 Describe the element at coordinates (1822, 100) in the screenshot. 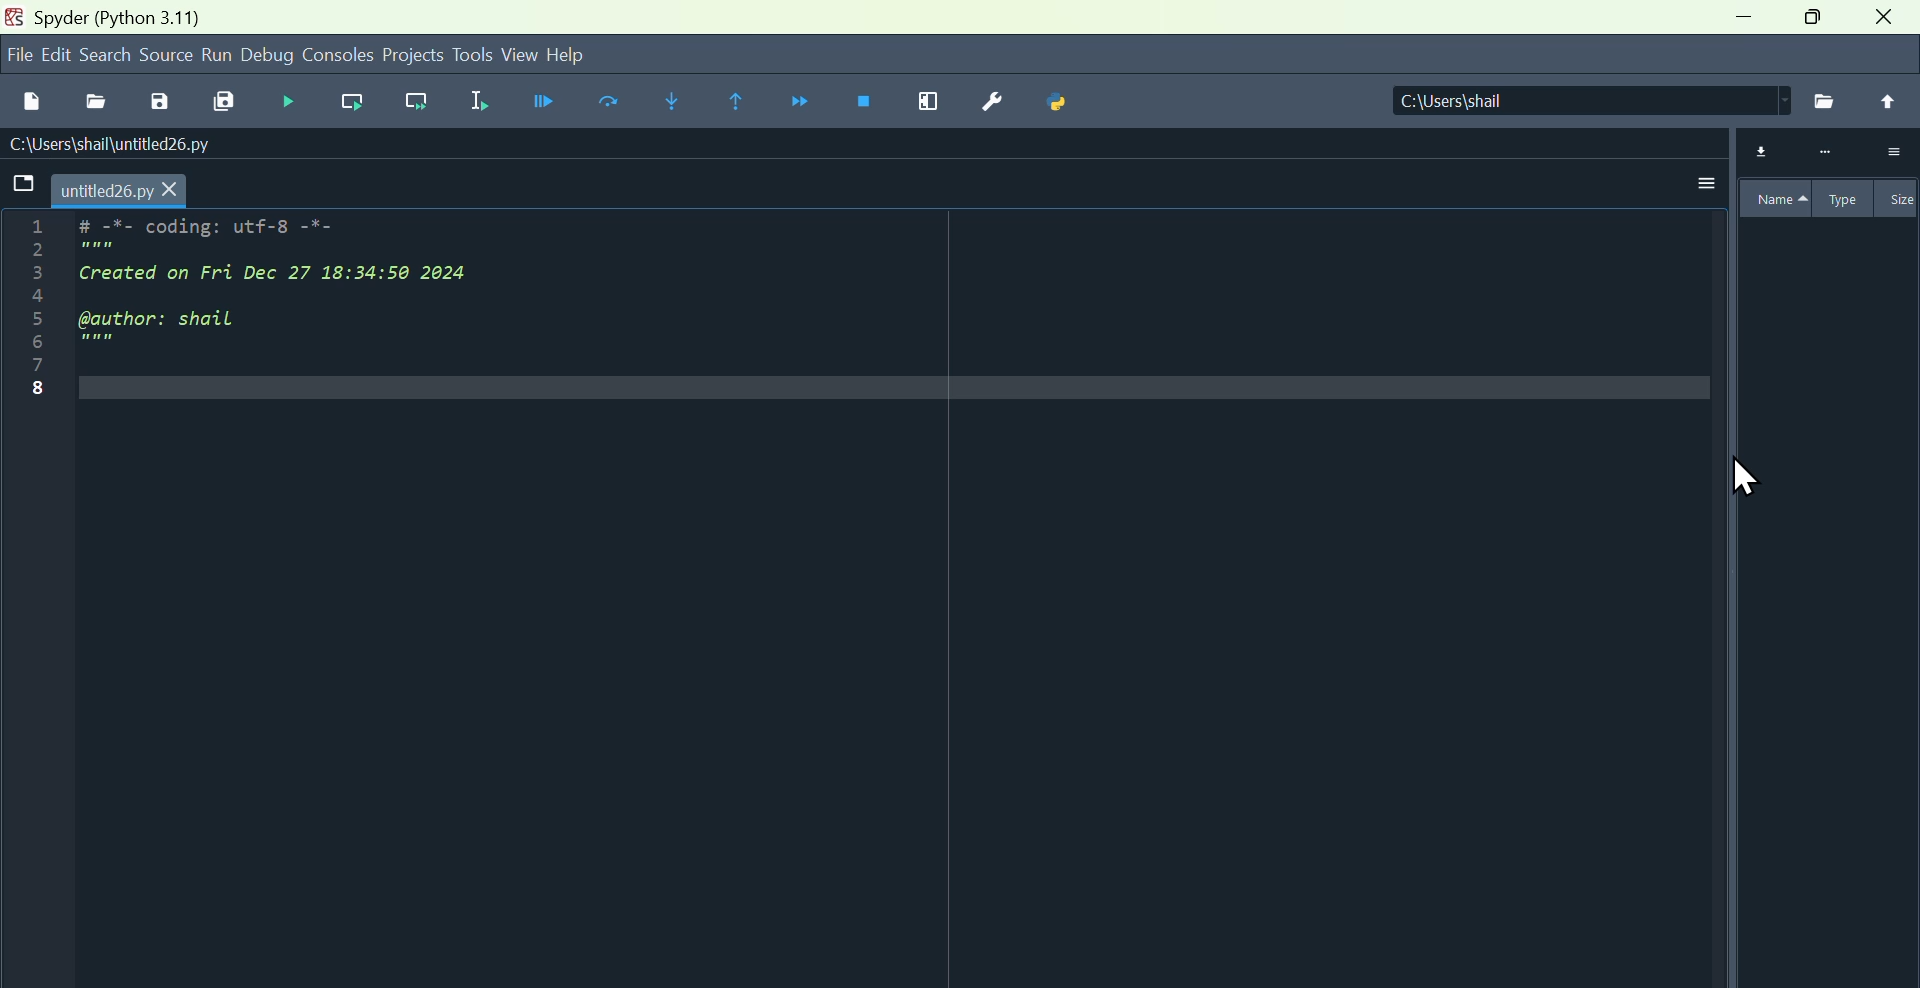

I see `files` at that location.